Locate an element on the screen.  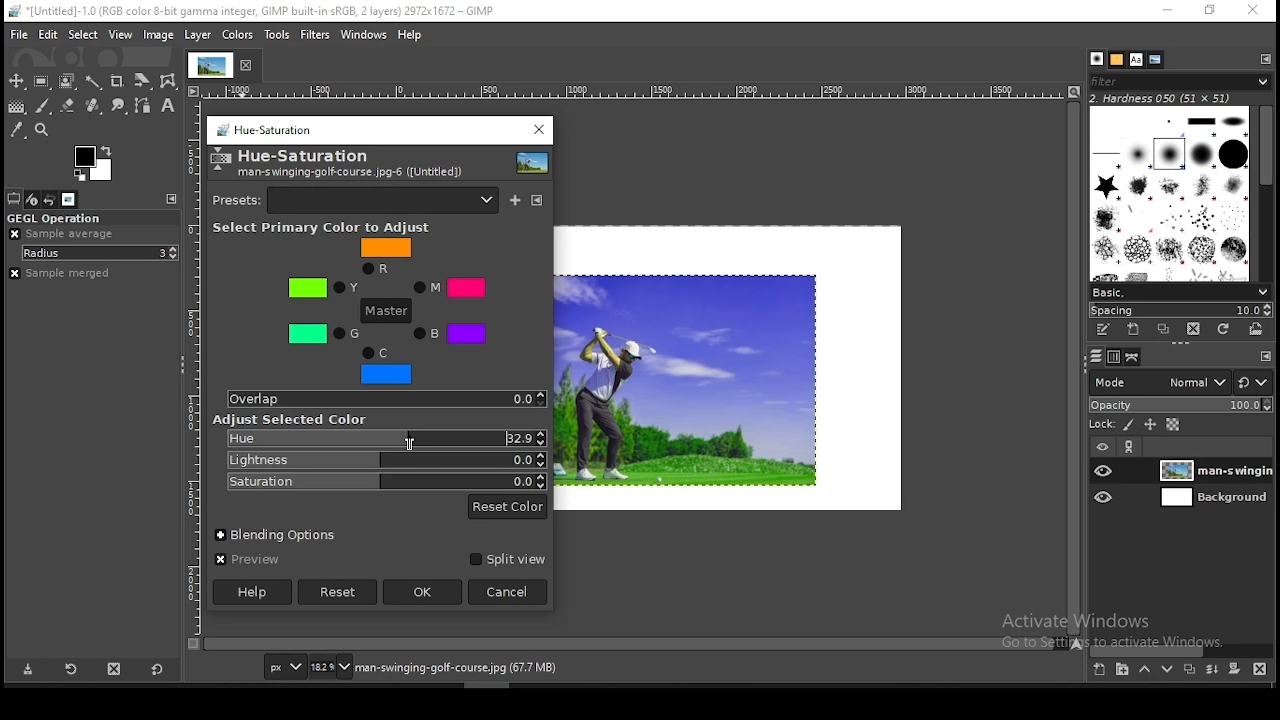
M is located at coordinates (448, 287).